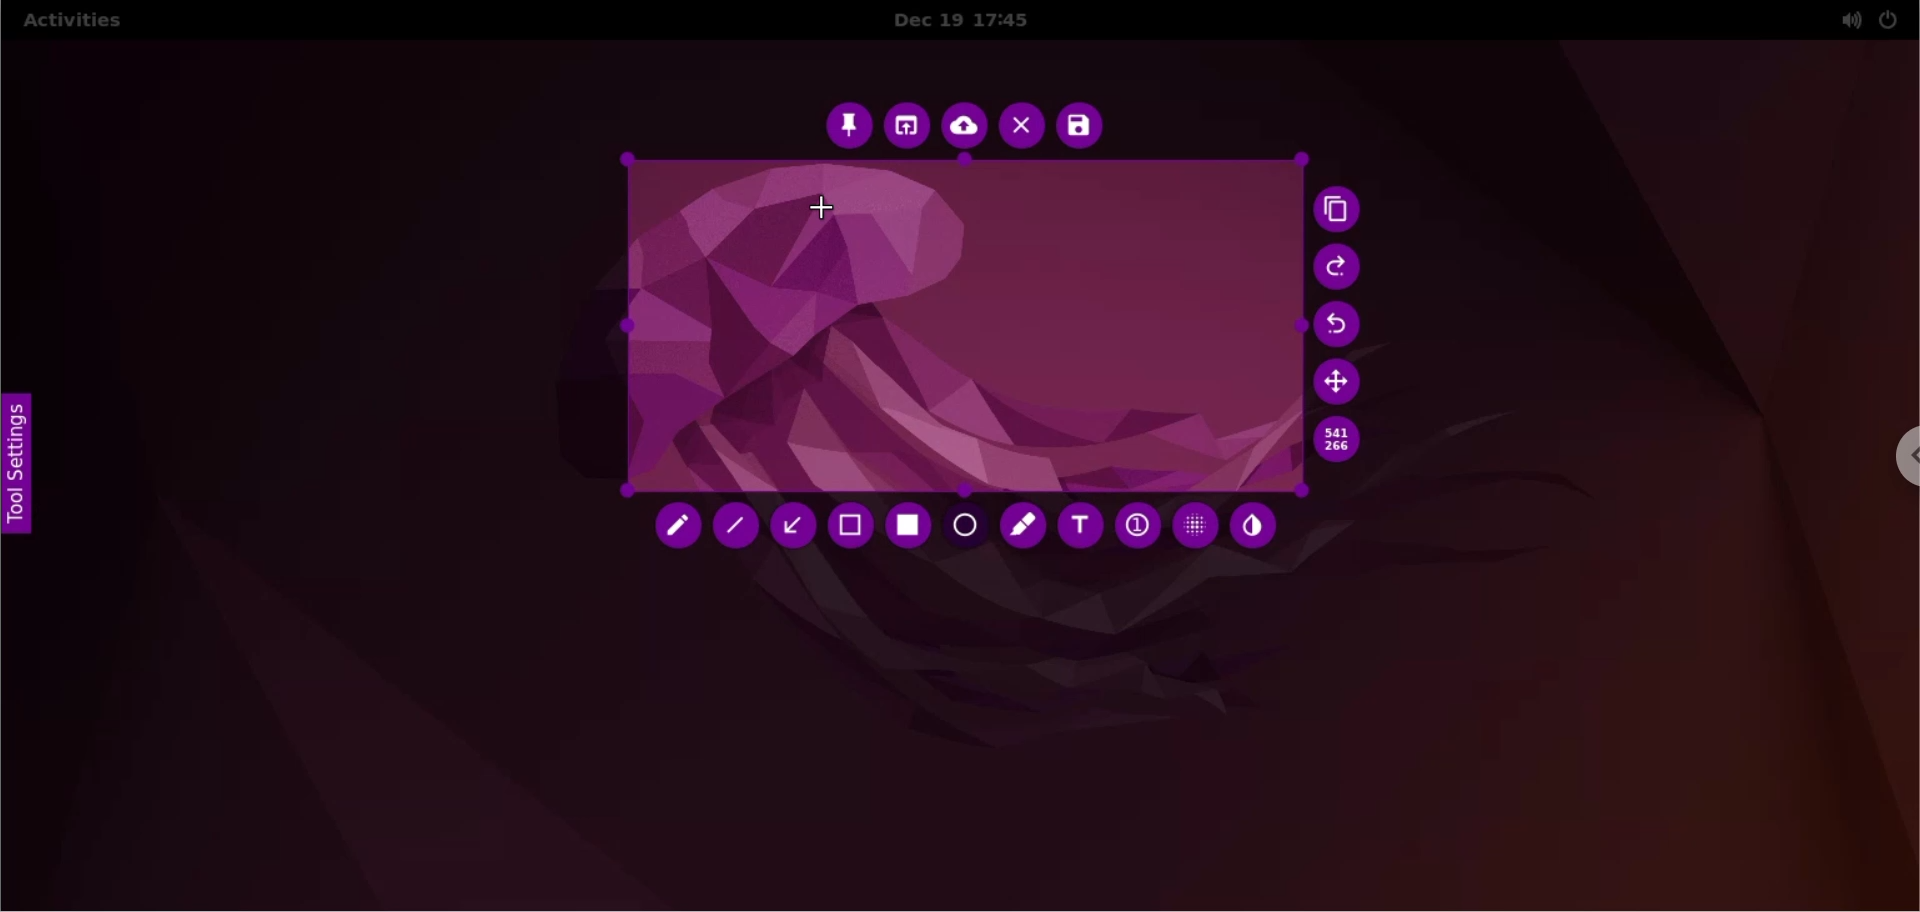 The height and width of the screenshot is (912, 1920). What do you see at coordinates (796, 526) in the screenshot?
I see `arrow tool` at bounding box center [796, 526].